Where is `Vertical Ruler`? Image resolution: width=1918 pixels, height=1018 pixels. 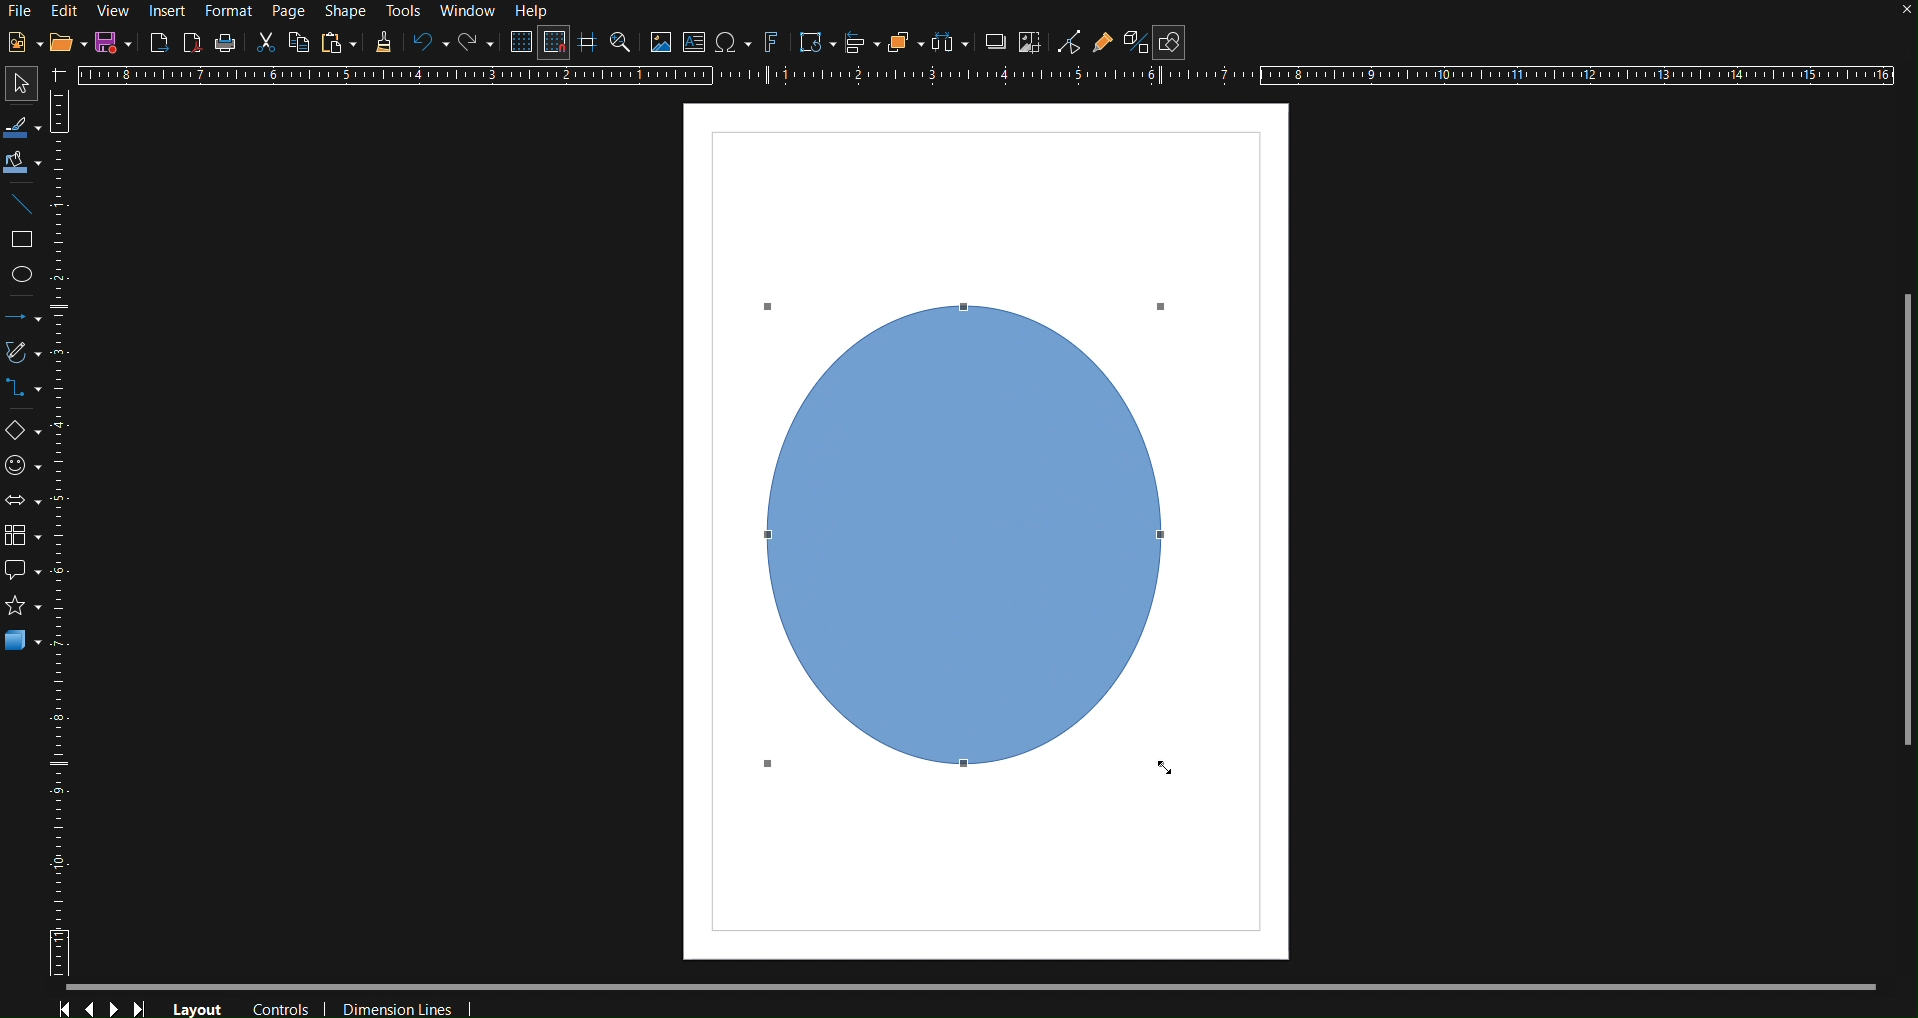 Vertical Ruler is located at coordinates (71, 544).